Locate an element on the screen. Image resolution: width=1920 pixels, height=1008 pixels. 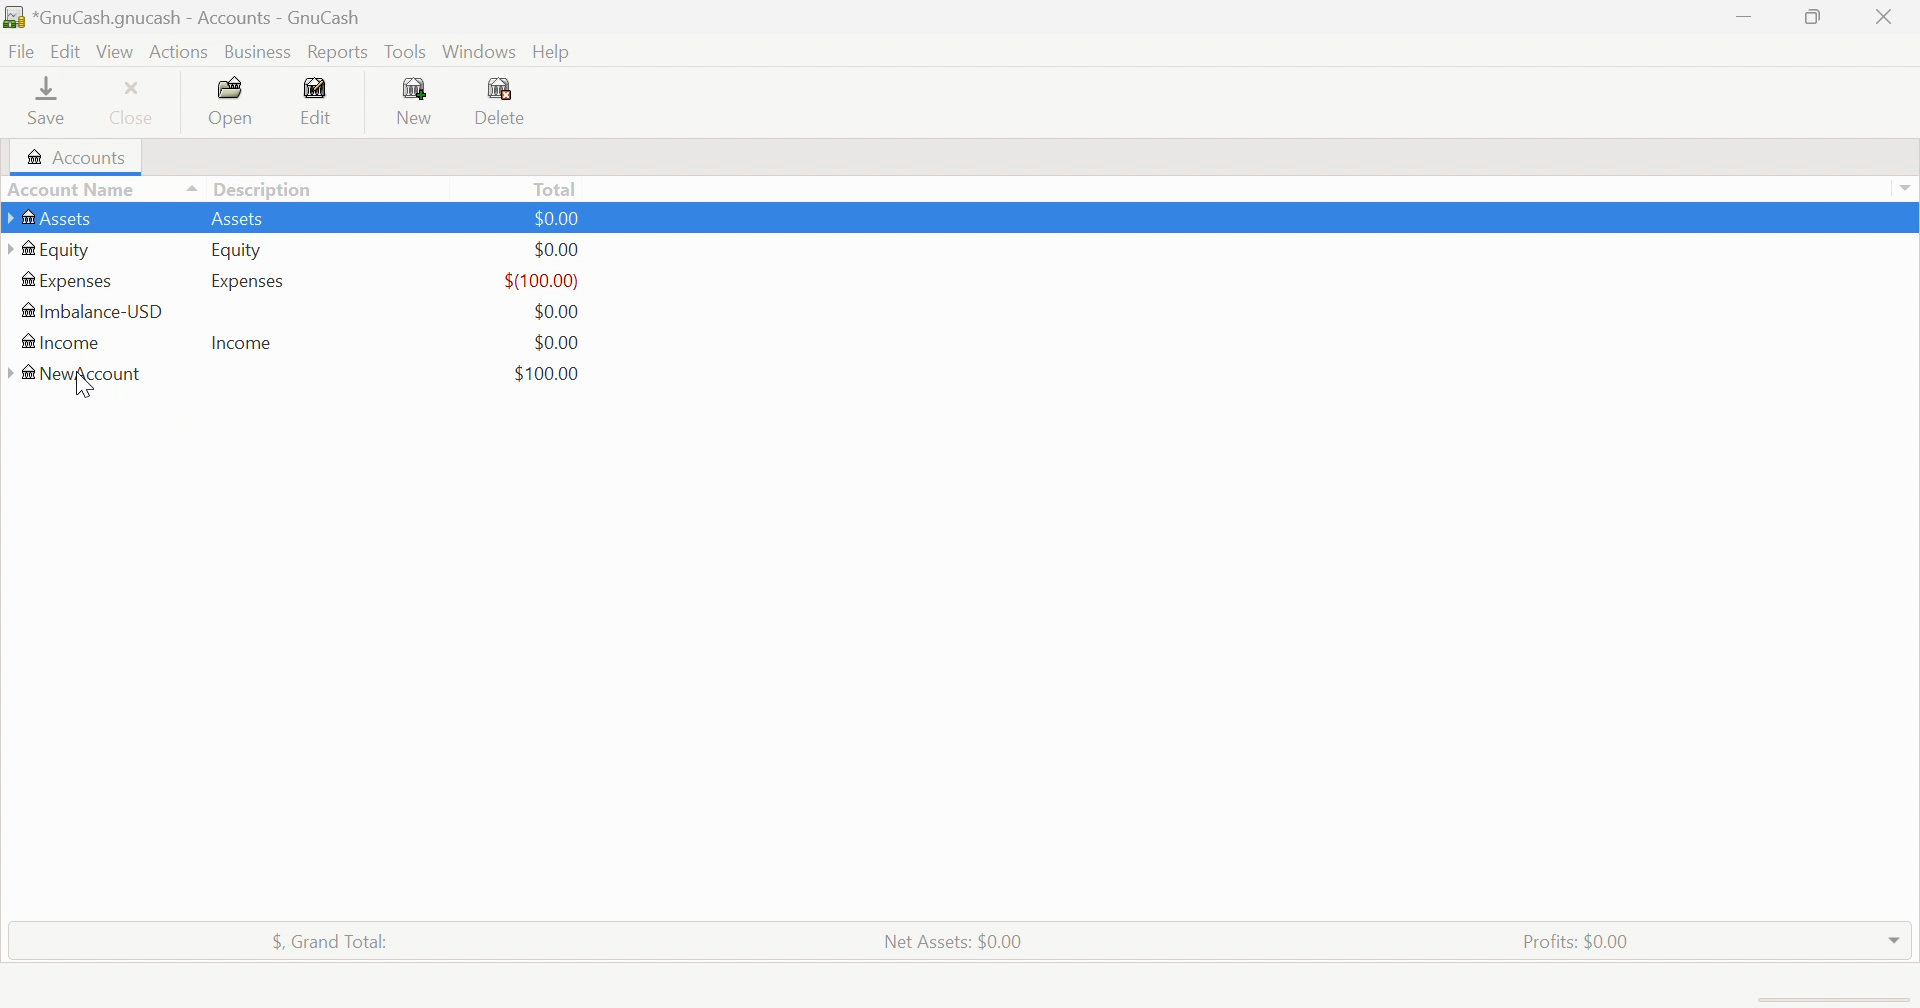
$100.00 is located at coordinates (547, 375).